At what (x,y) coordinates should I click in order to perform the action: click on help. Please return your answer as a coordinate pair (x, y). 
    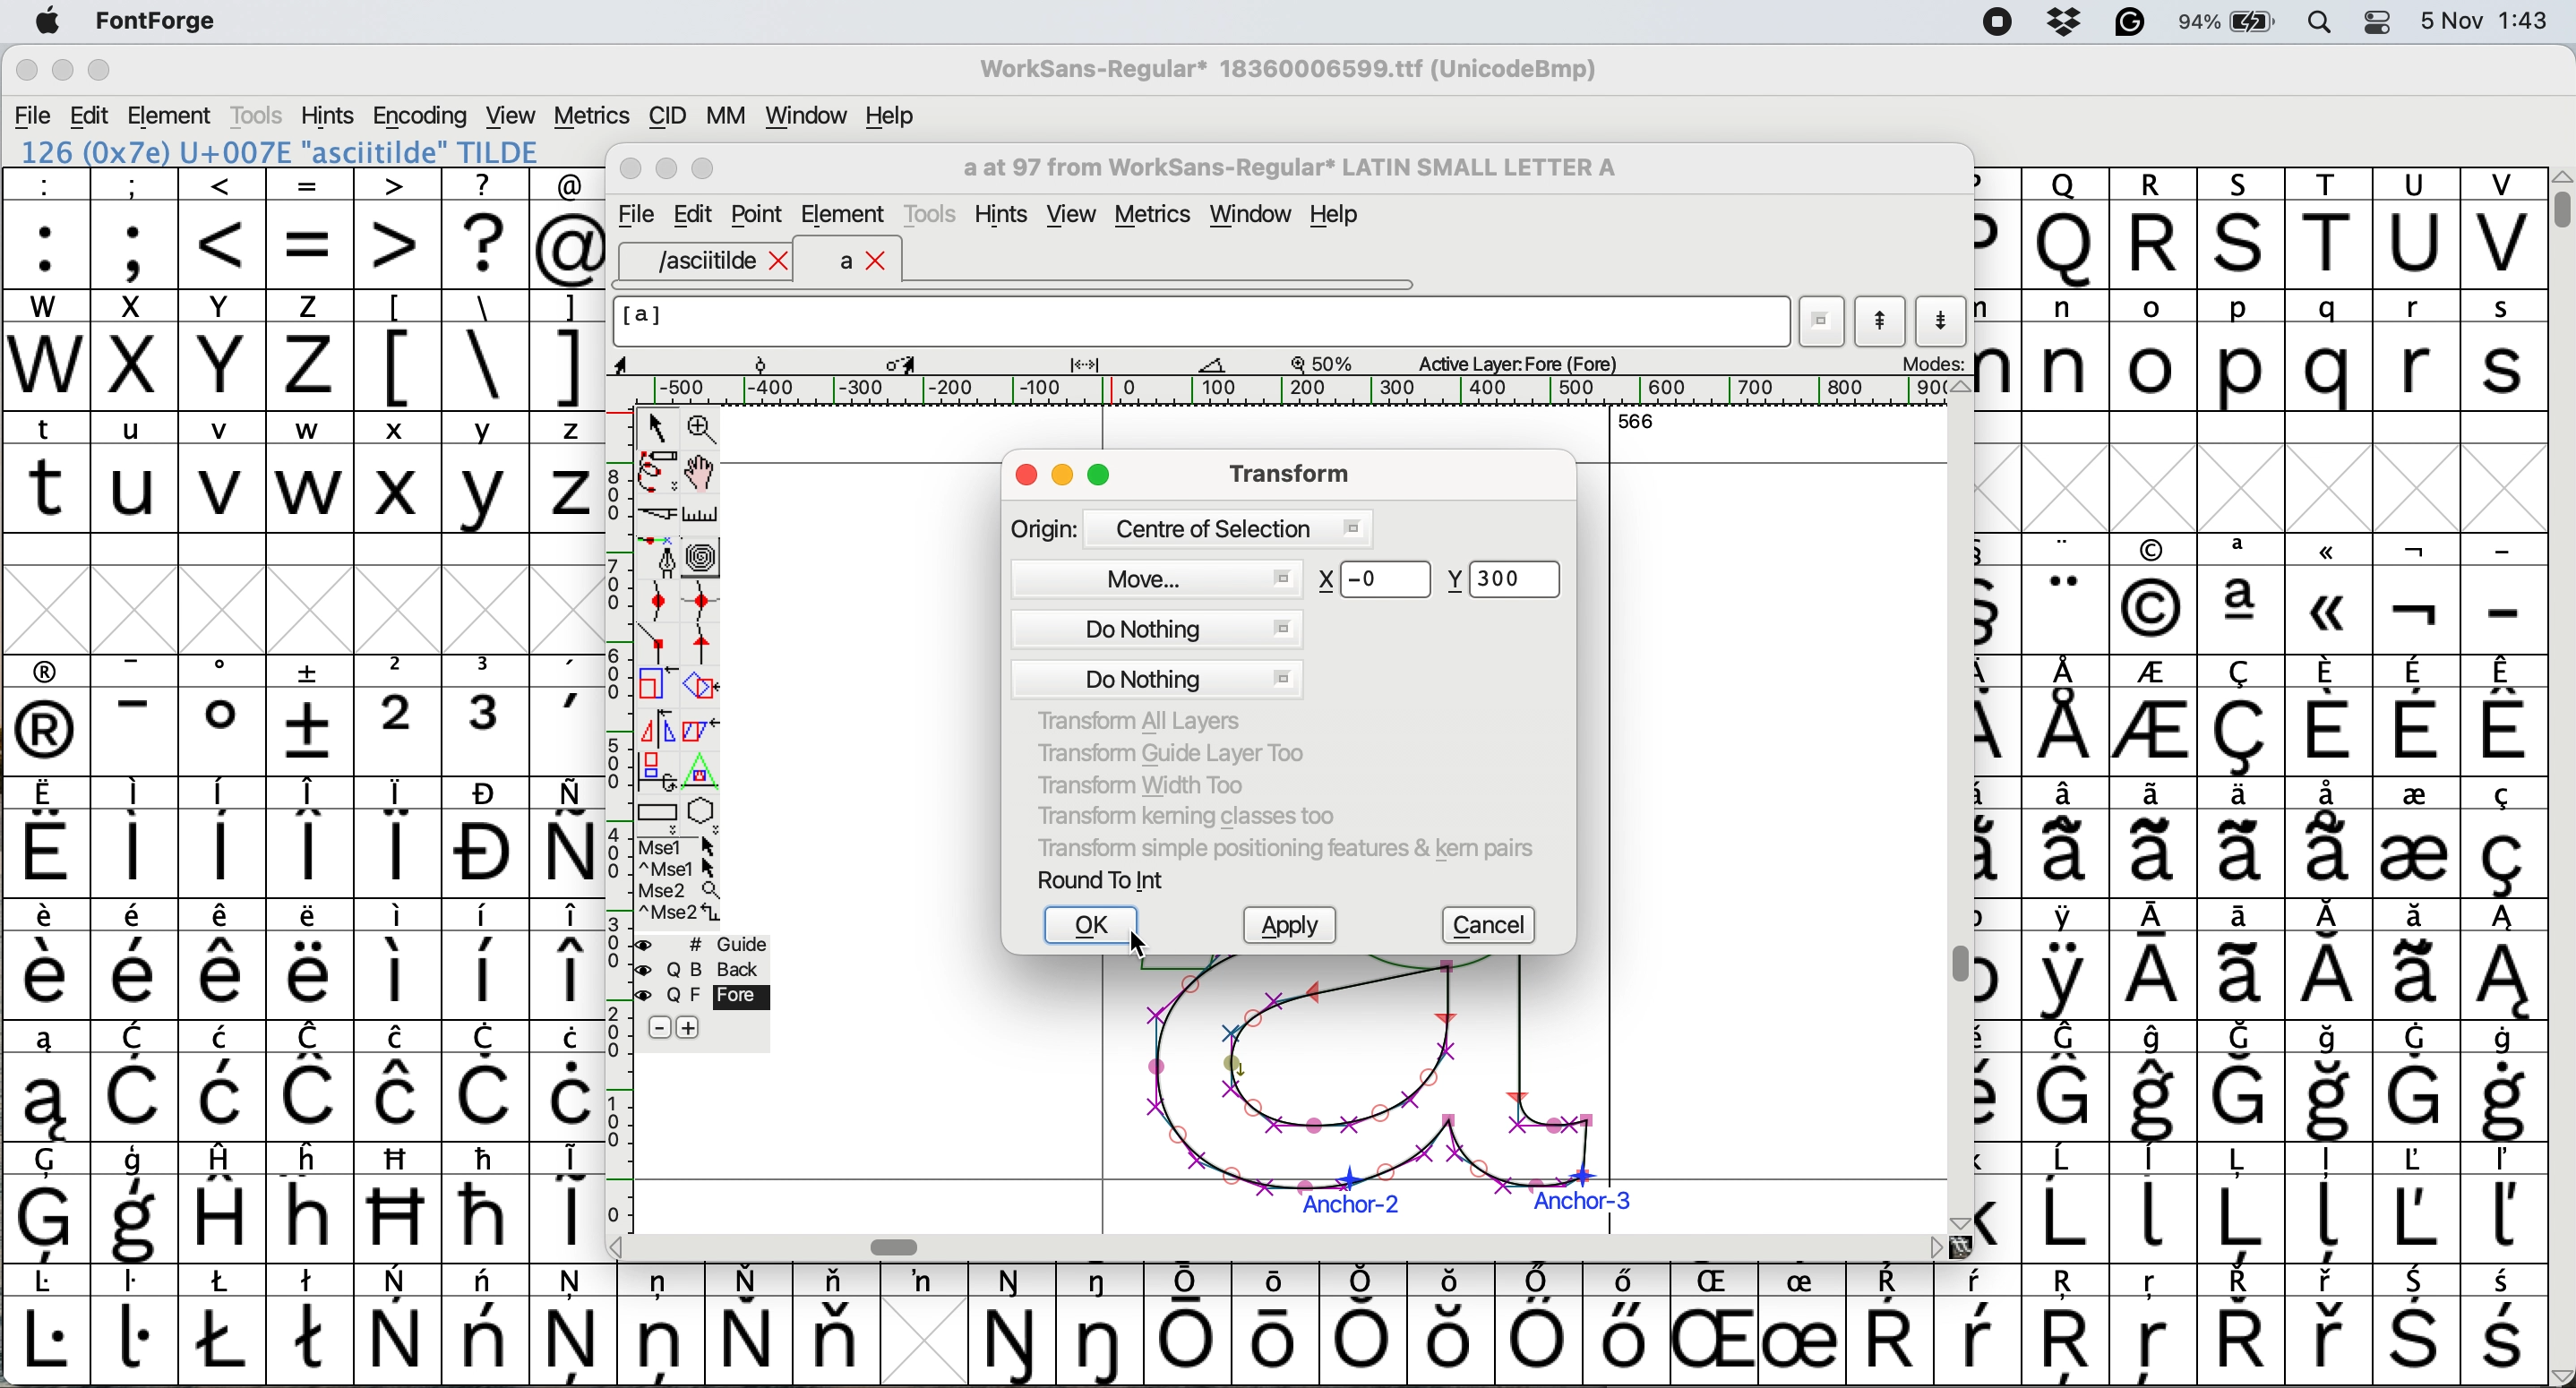
    Looking at the image, I should click on (892, 115).